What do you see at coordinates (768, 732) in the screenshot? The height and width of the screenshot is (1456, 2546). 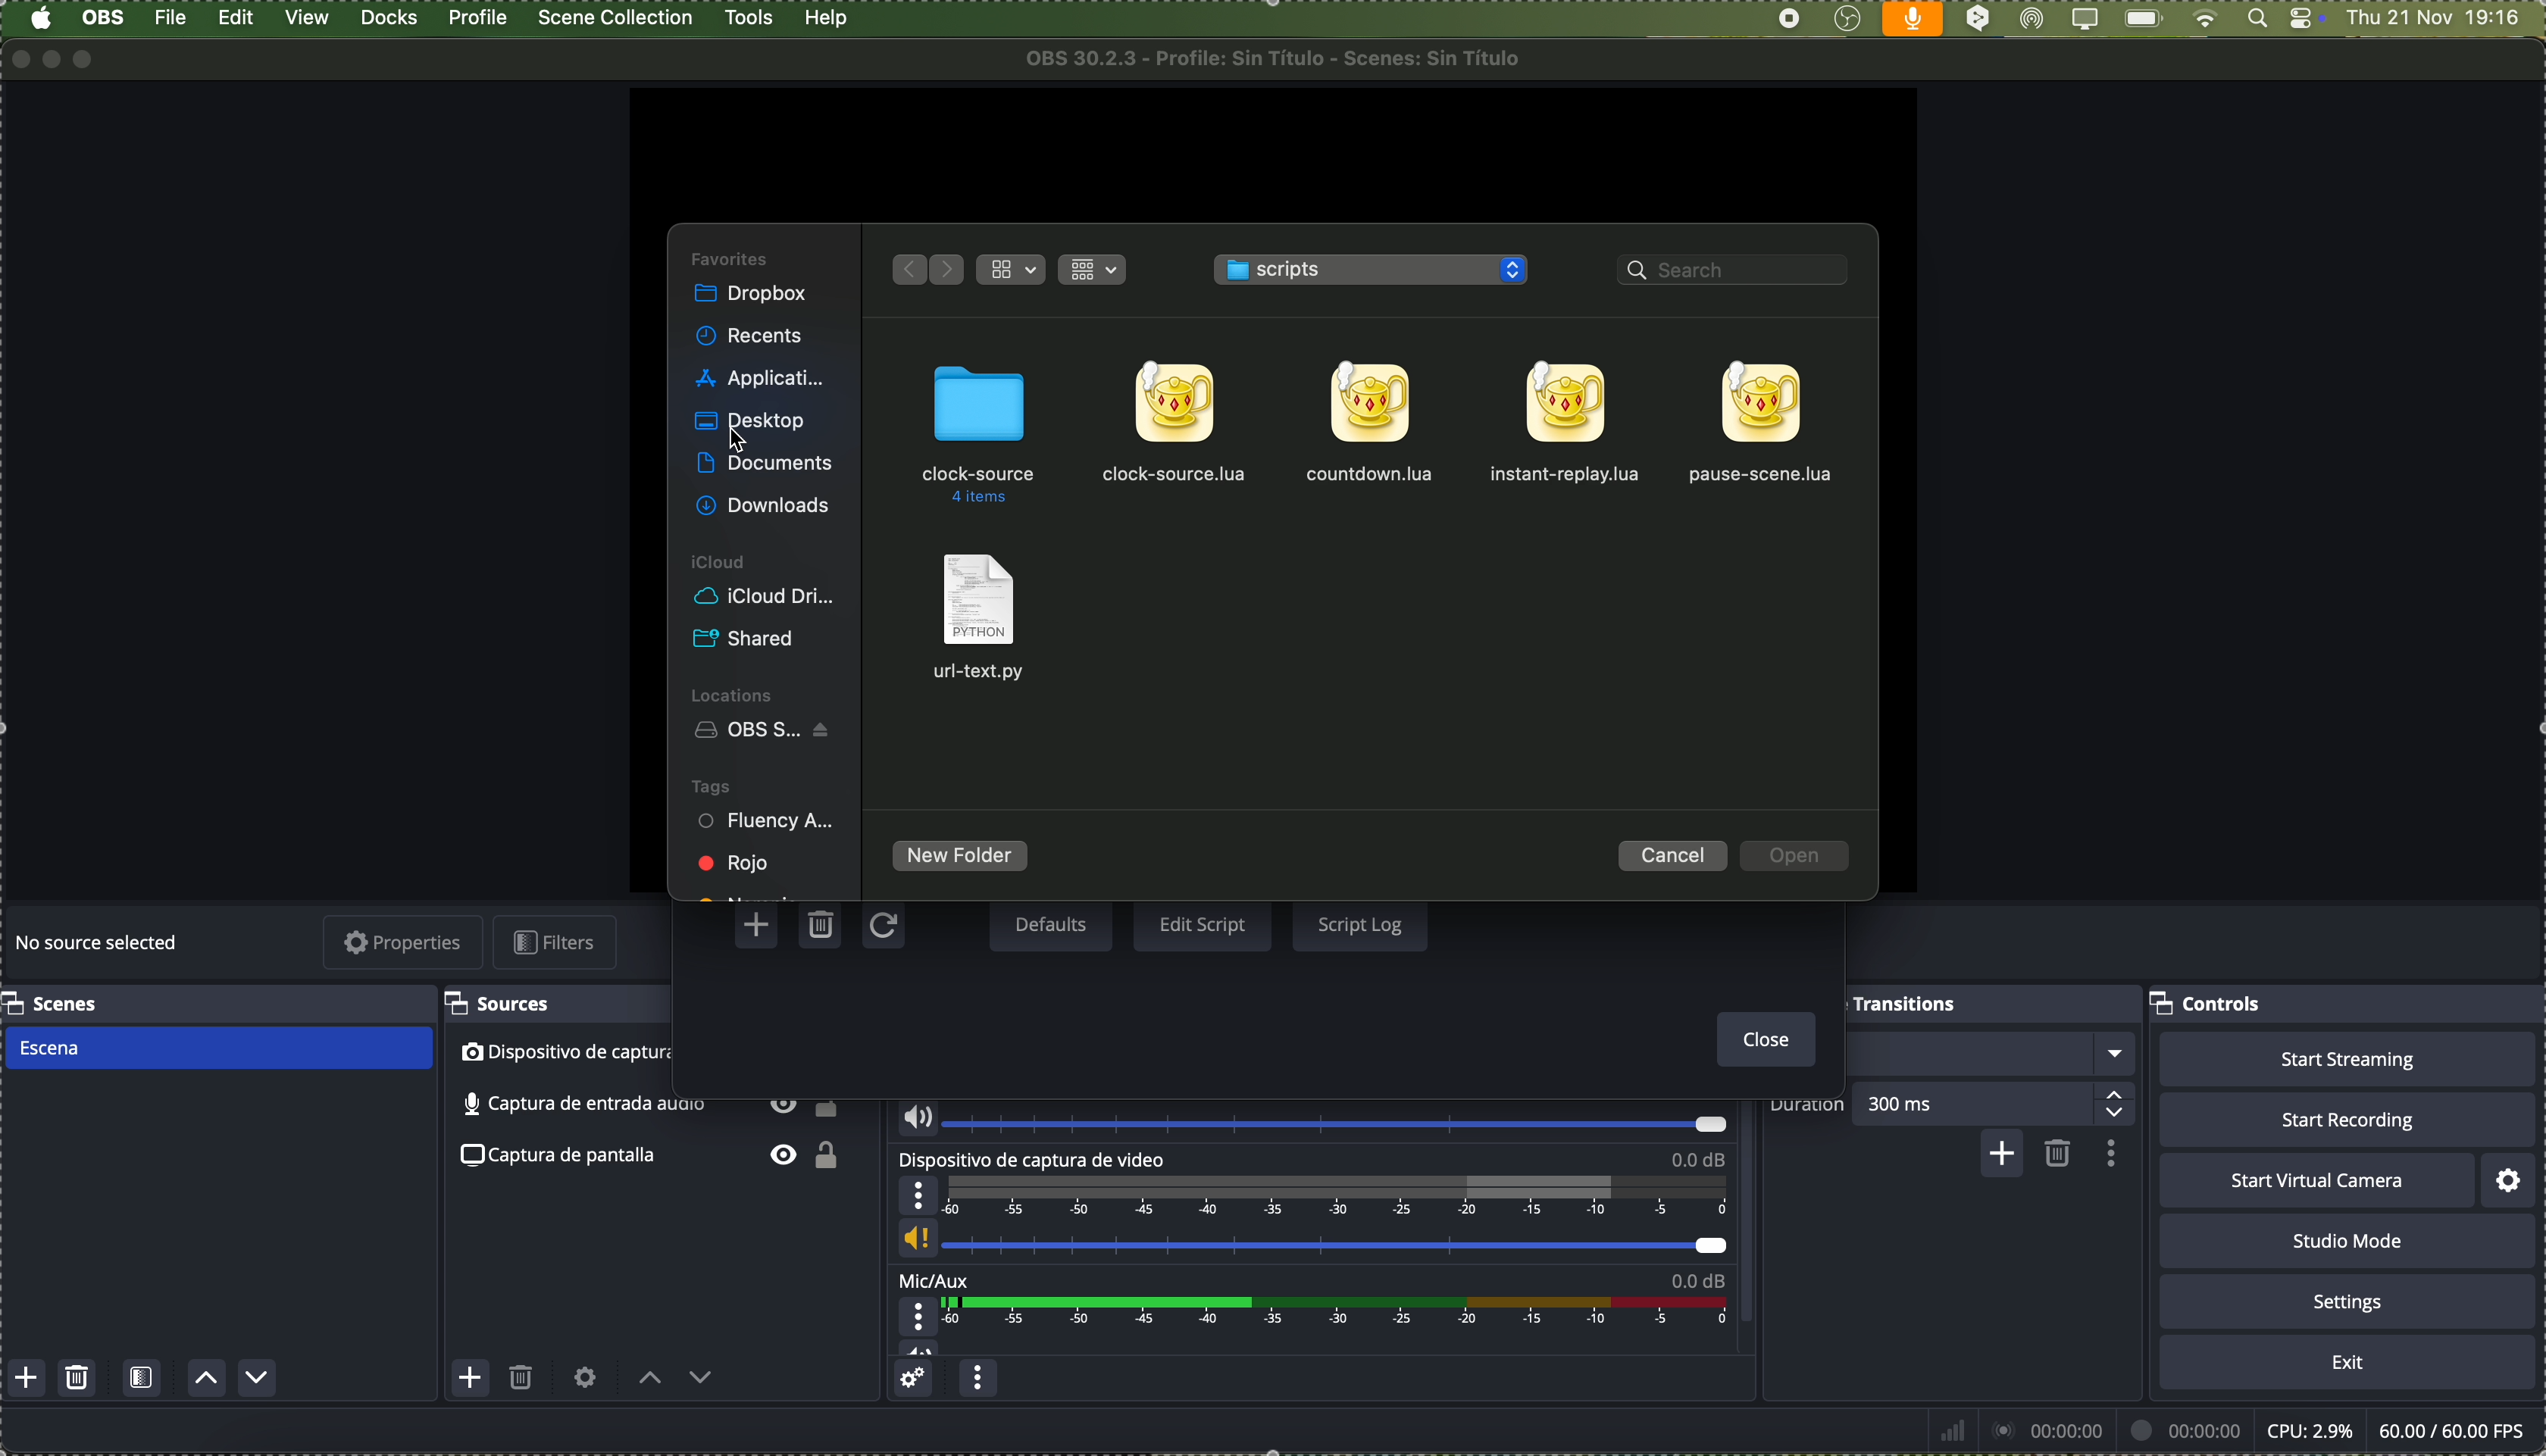 I see `OBS Studio` at bounding box center [768, 732].